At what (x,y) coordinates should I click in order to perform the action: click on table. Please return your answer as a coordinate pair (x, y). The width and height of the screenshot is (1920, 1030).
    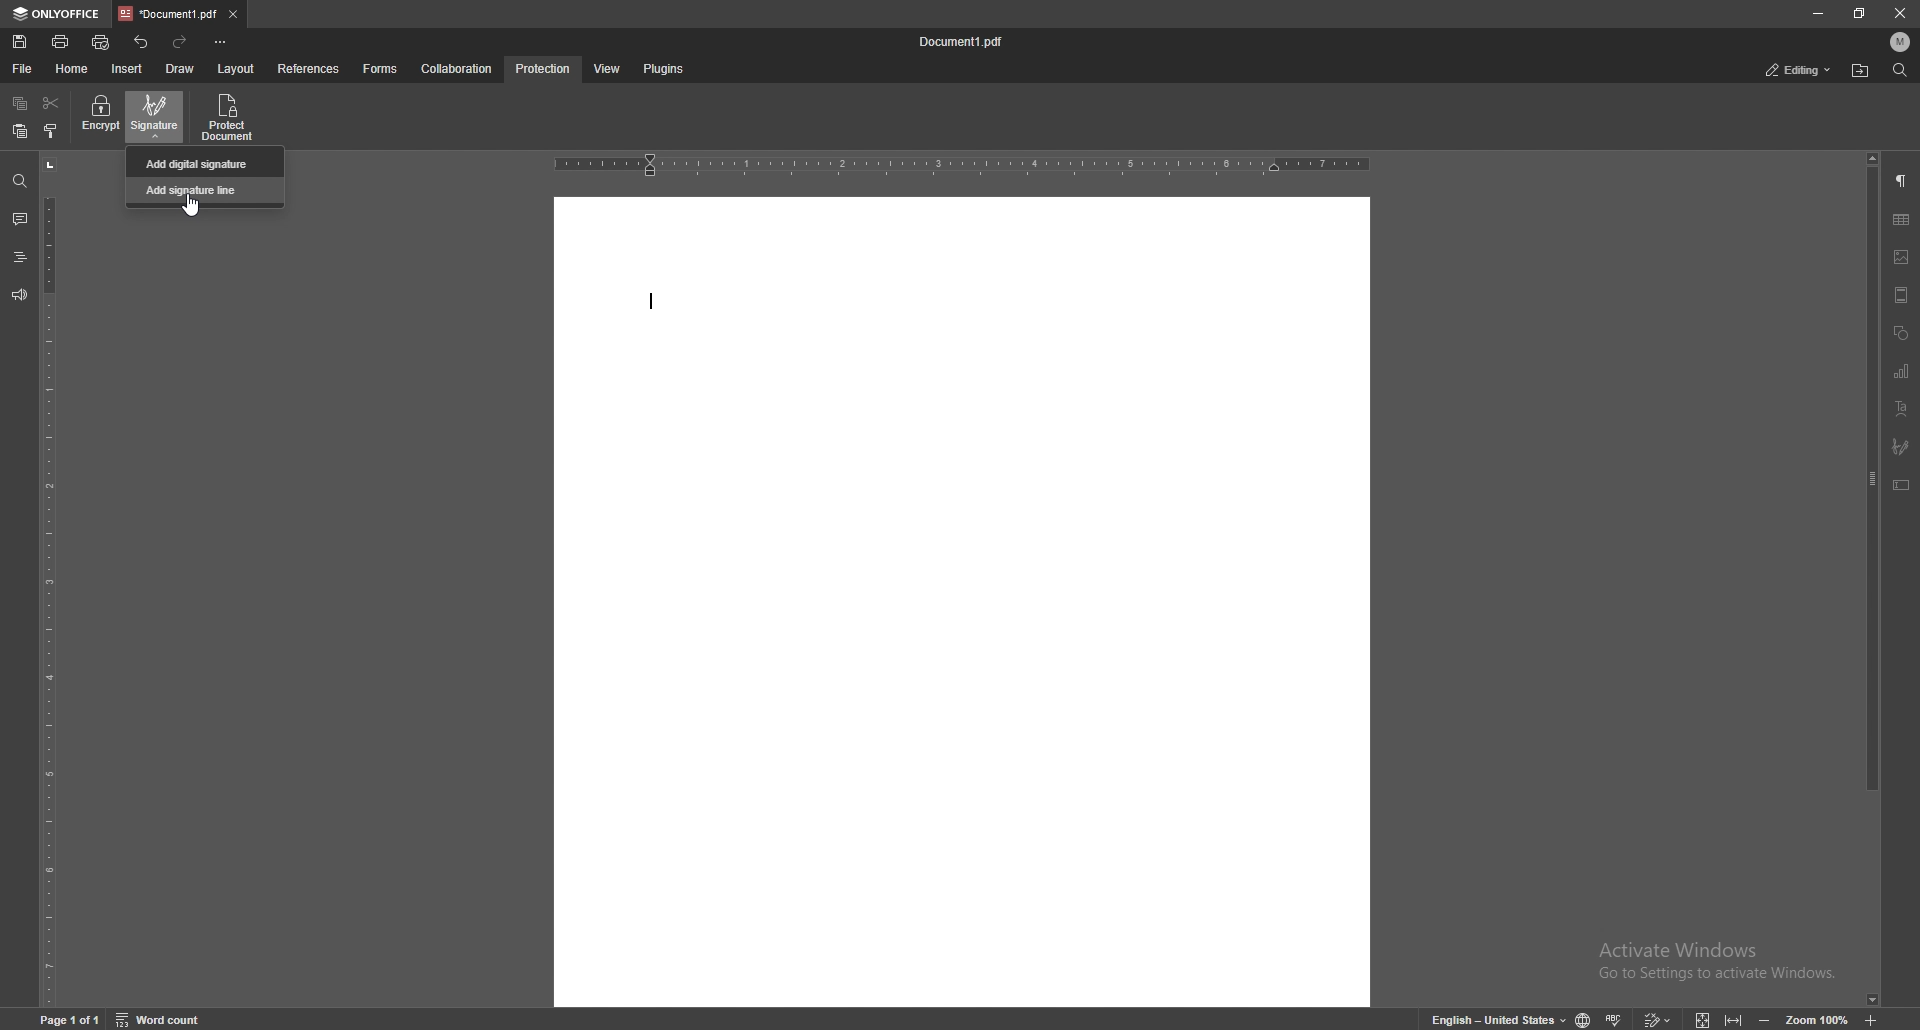
    Looking at the image, I should click on (1901, 220).